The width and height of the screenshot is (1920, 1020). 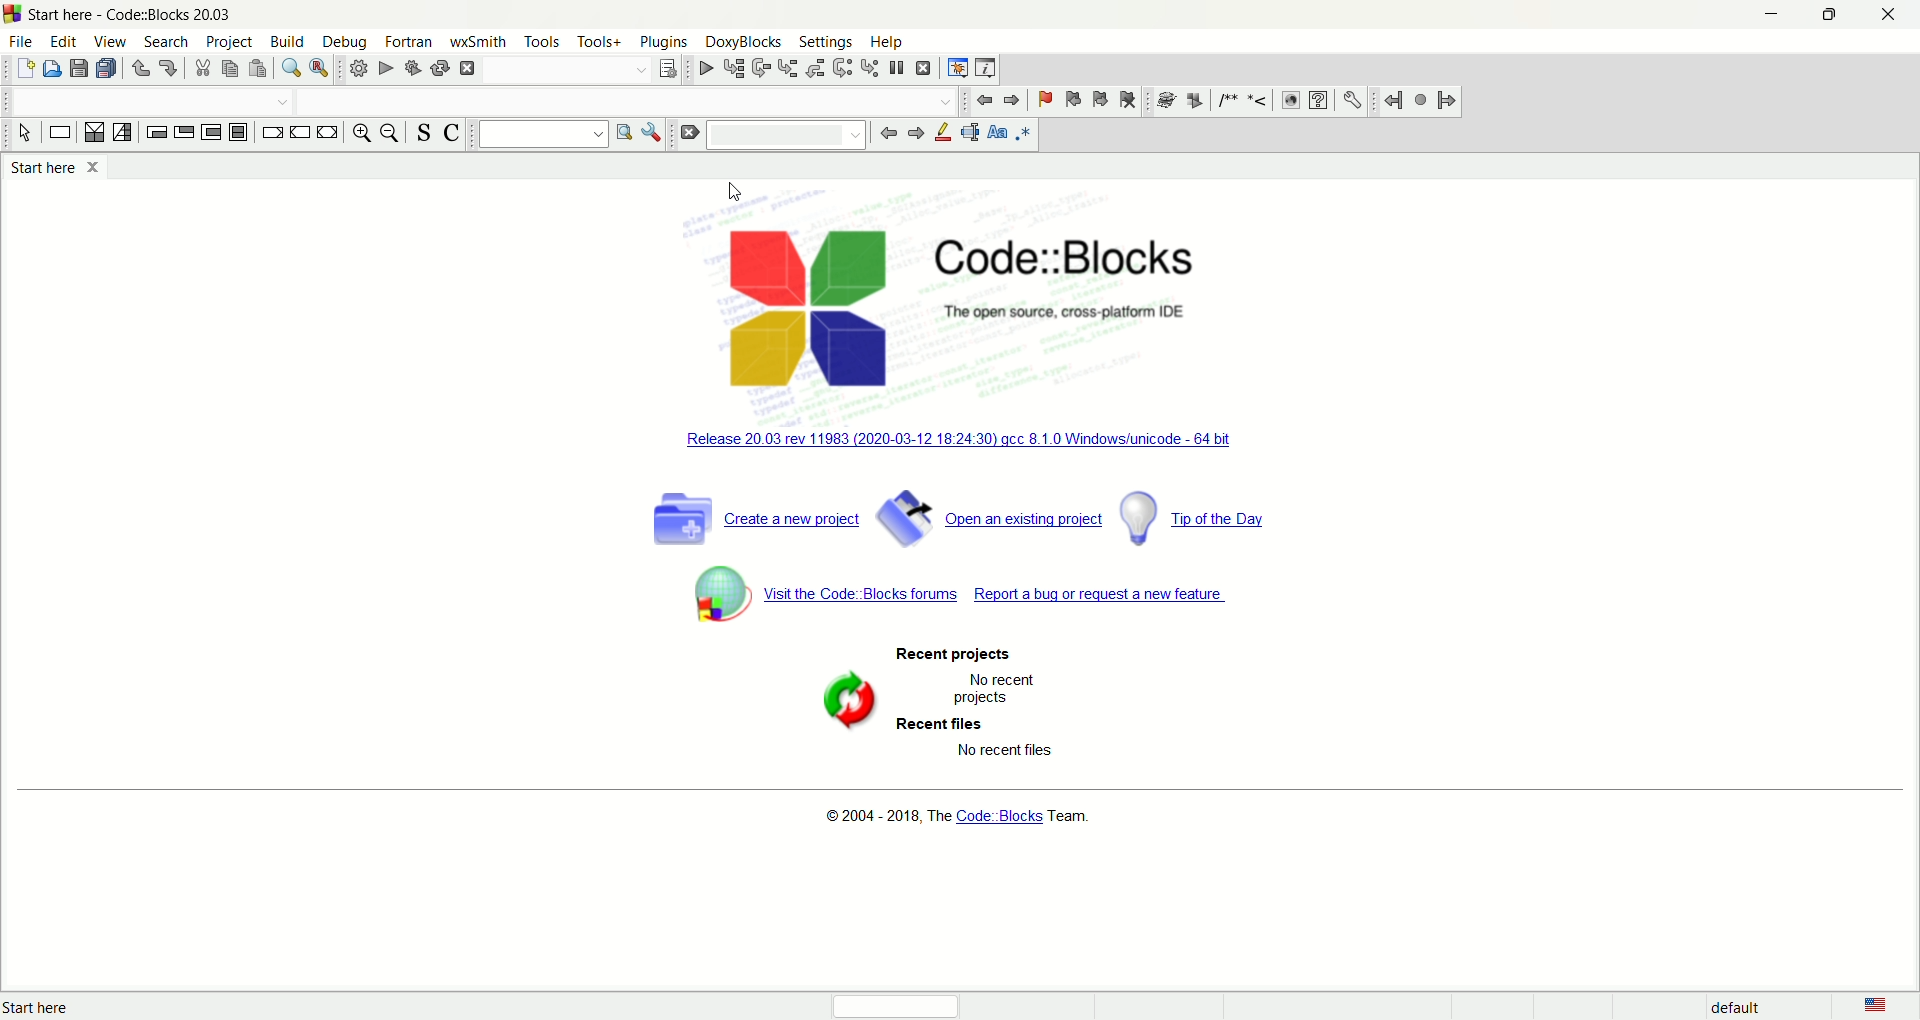 I want to click on text, so click(x=1017, y=757).